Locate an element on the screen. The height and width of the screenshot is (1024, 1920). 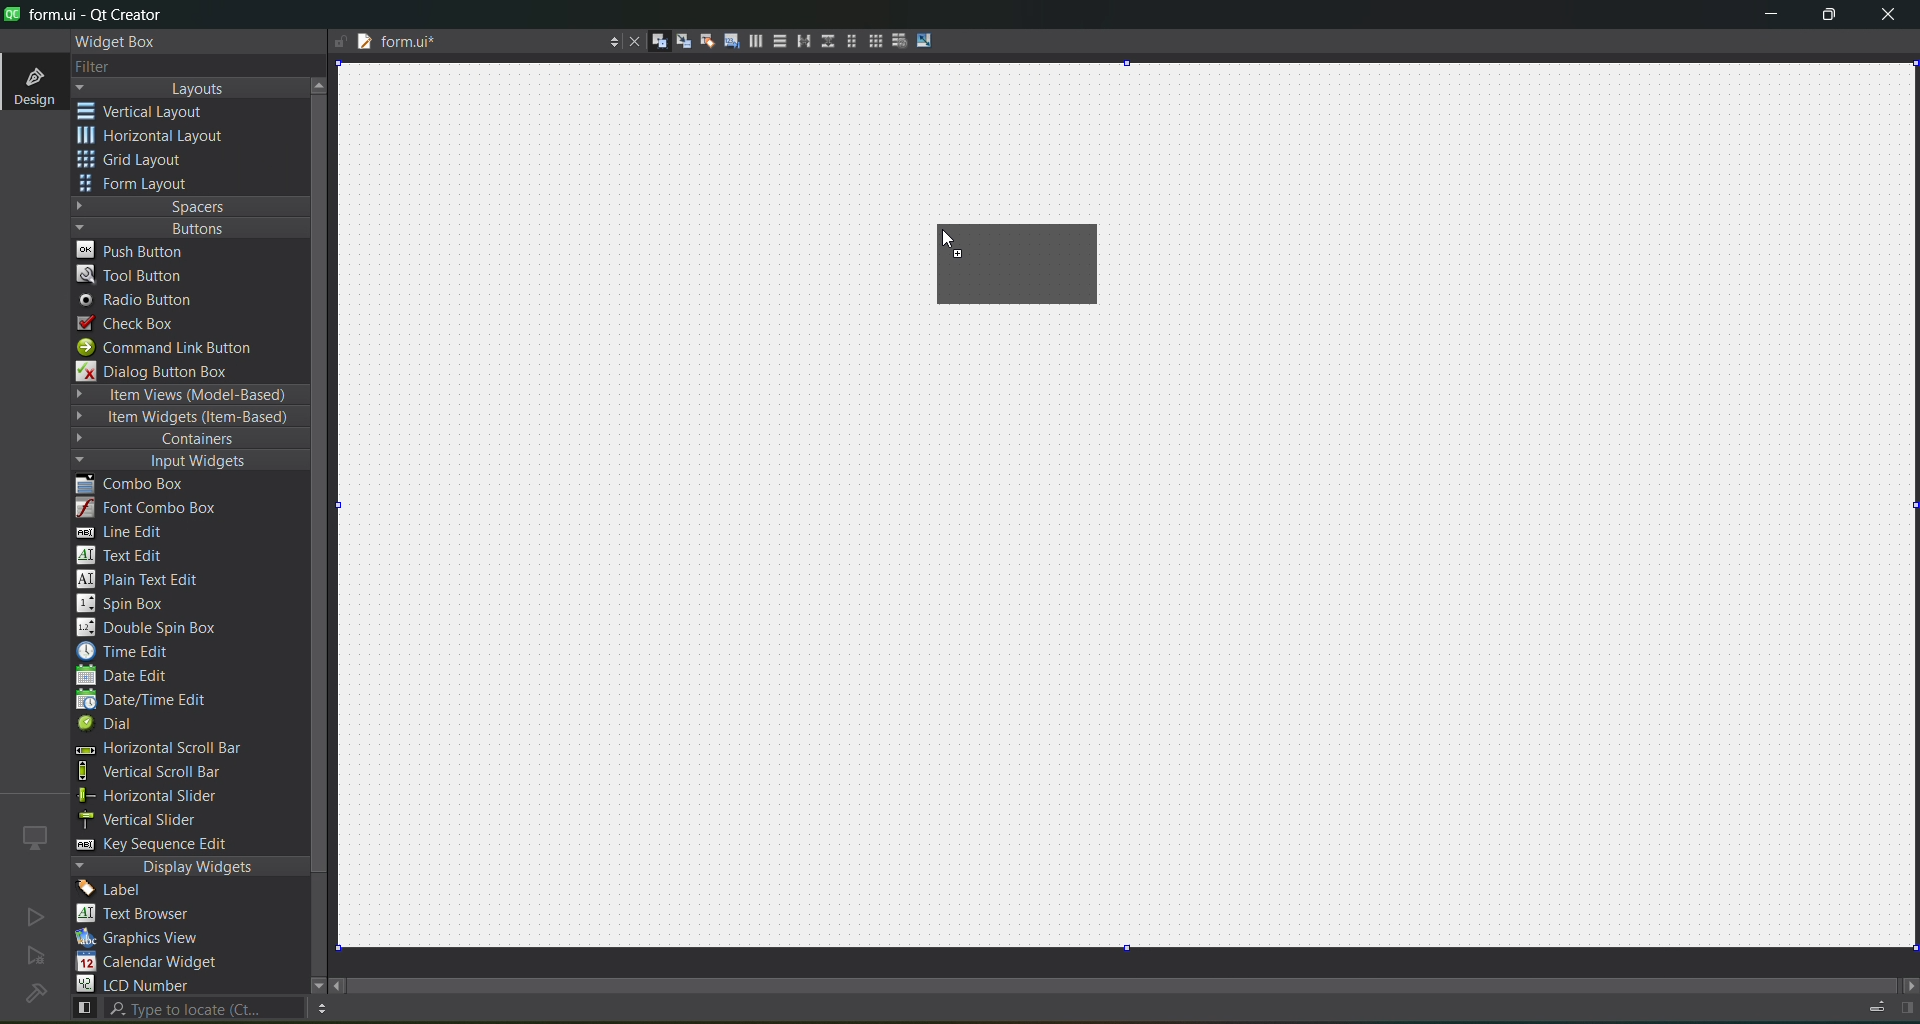
spaces is located at coordinates (191, 206).